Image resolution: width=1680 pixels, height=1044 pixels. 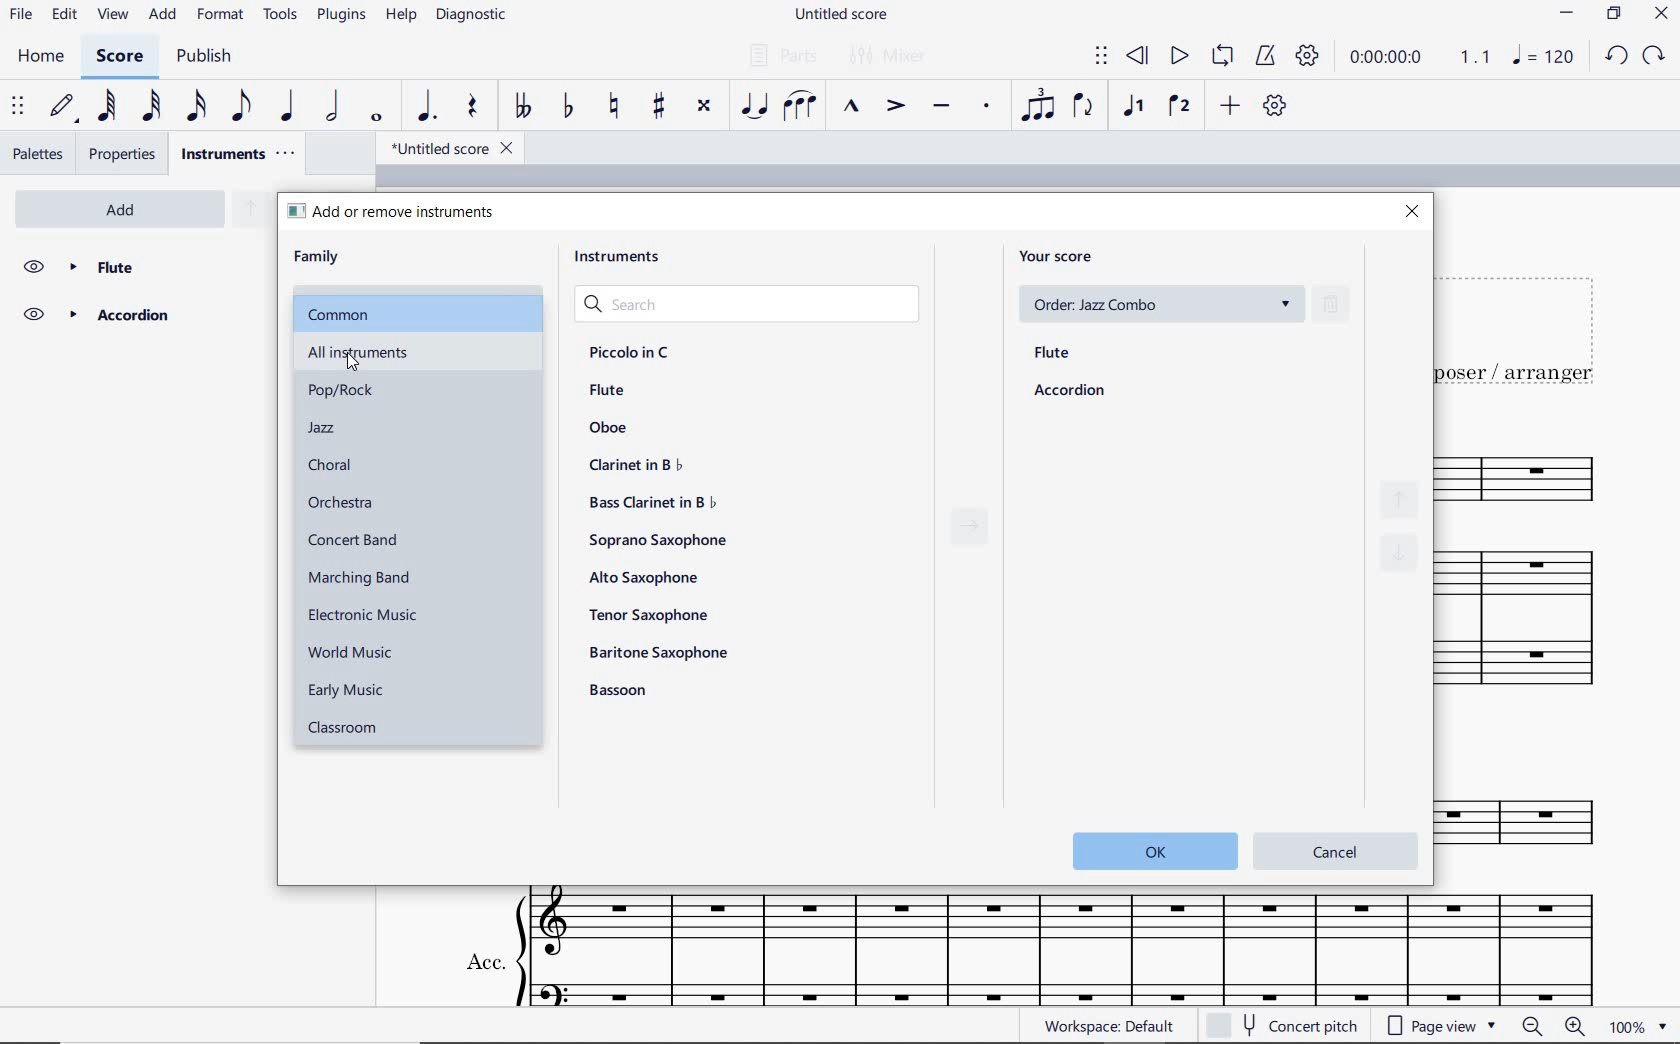 What do you see at coordinates (895, 107) in the screenshot?
I see `accent` at bounding box center [895, 107].